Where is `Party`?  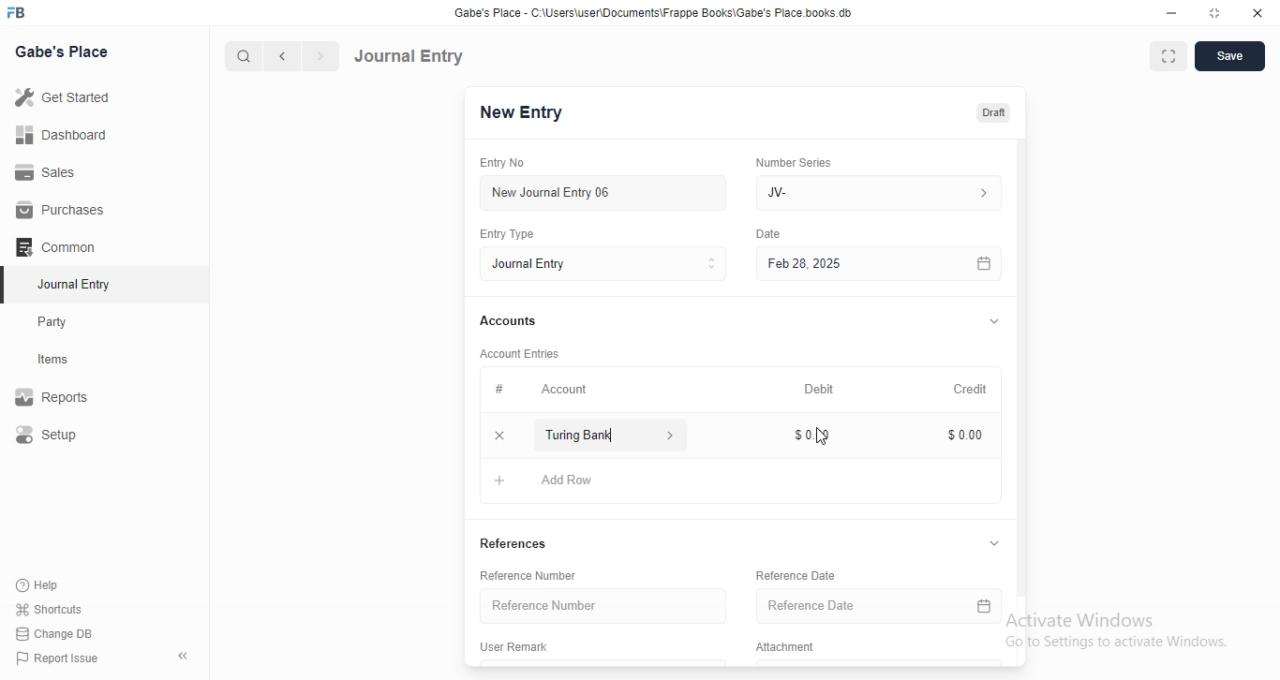 Party is located at coordinates (66, 322).